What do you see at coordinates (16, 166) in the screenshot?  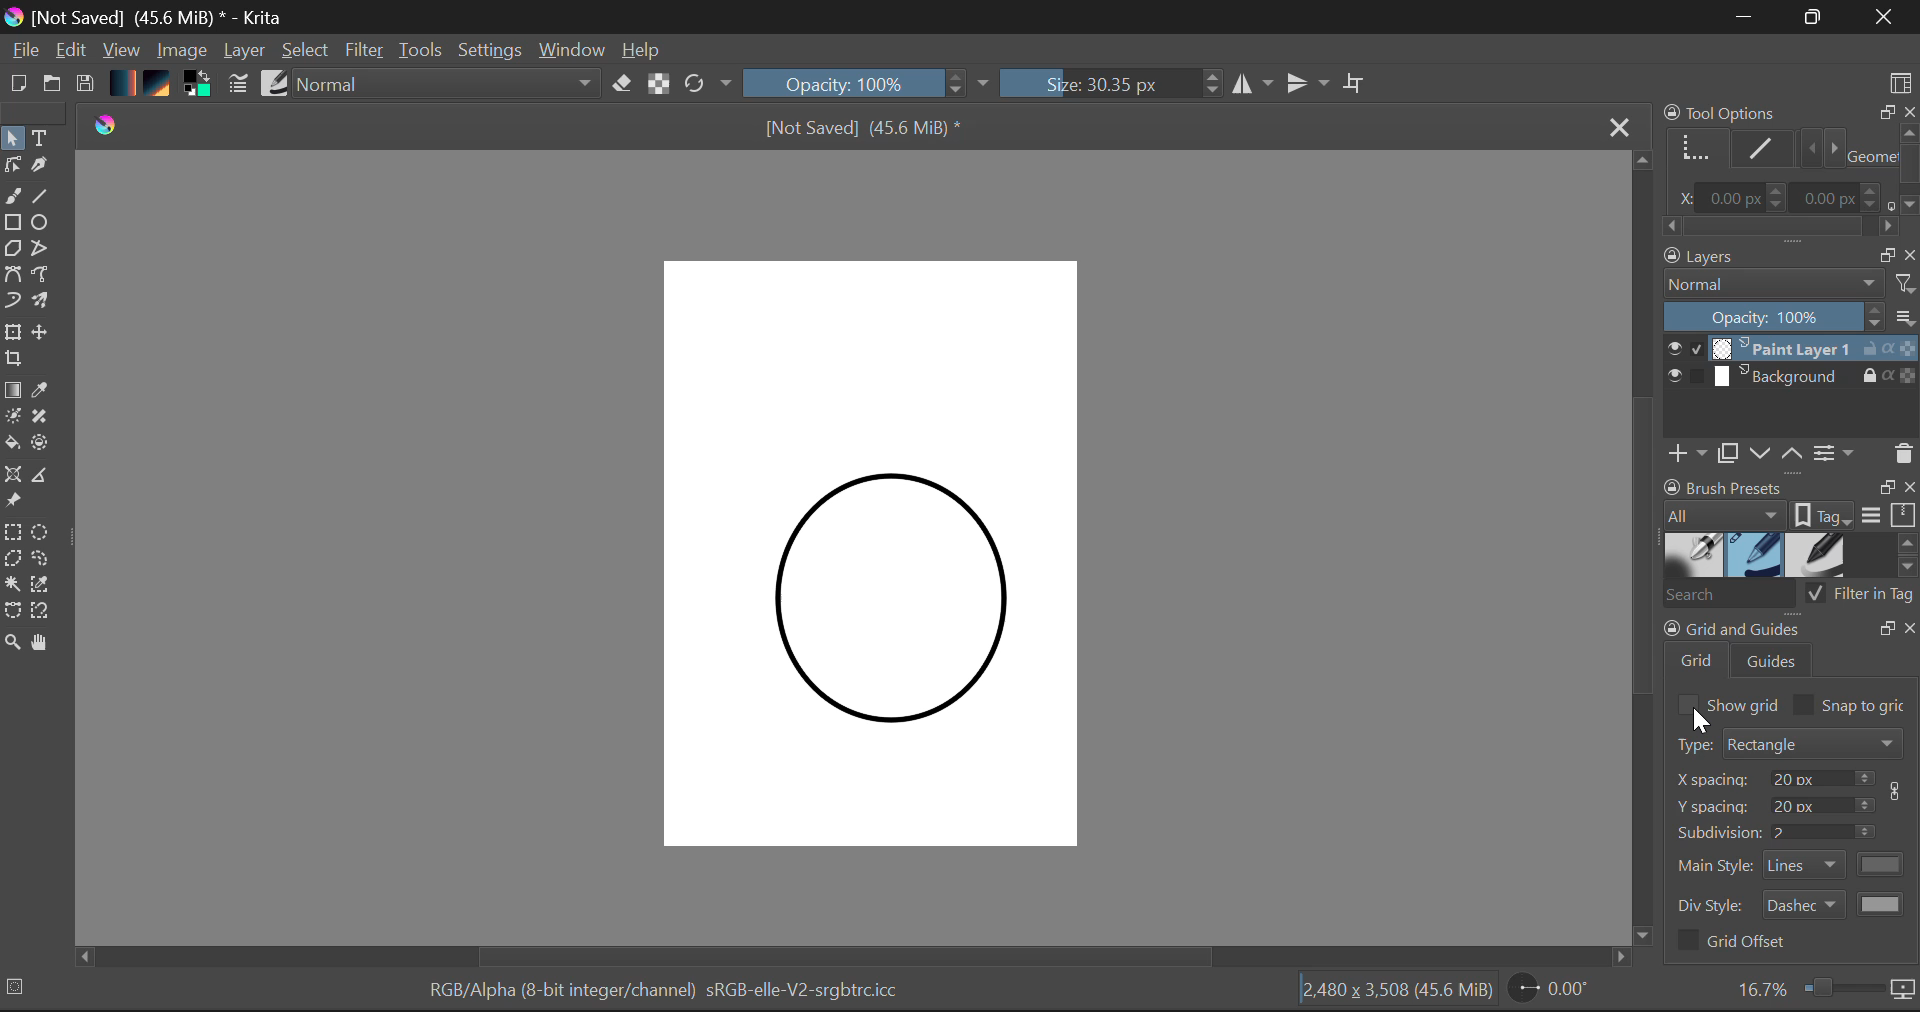 I see `Edit Shapes` at bounding box center [16, 166].